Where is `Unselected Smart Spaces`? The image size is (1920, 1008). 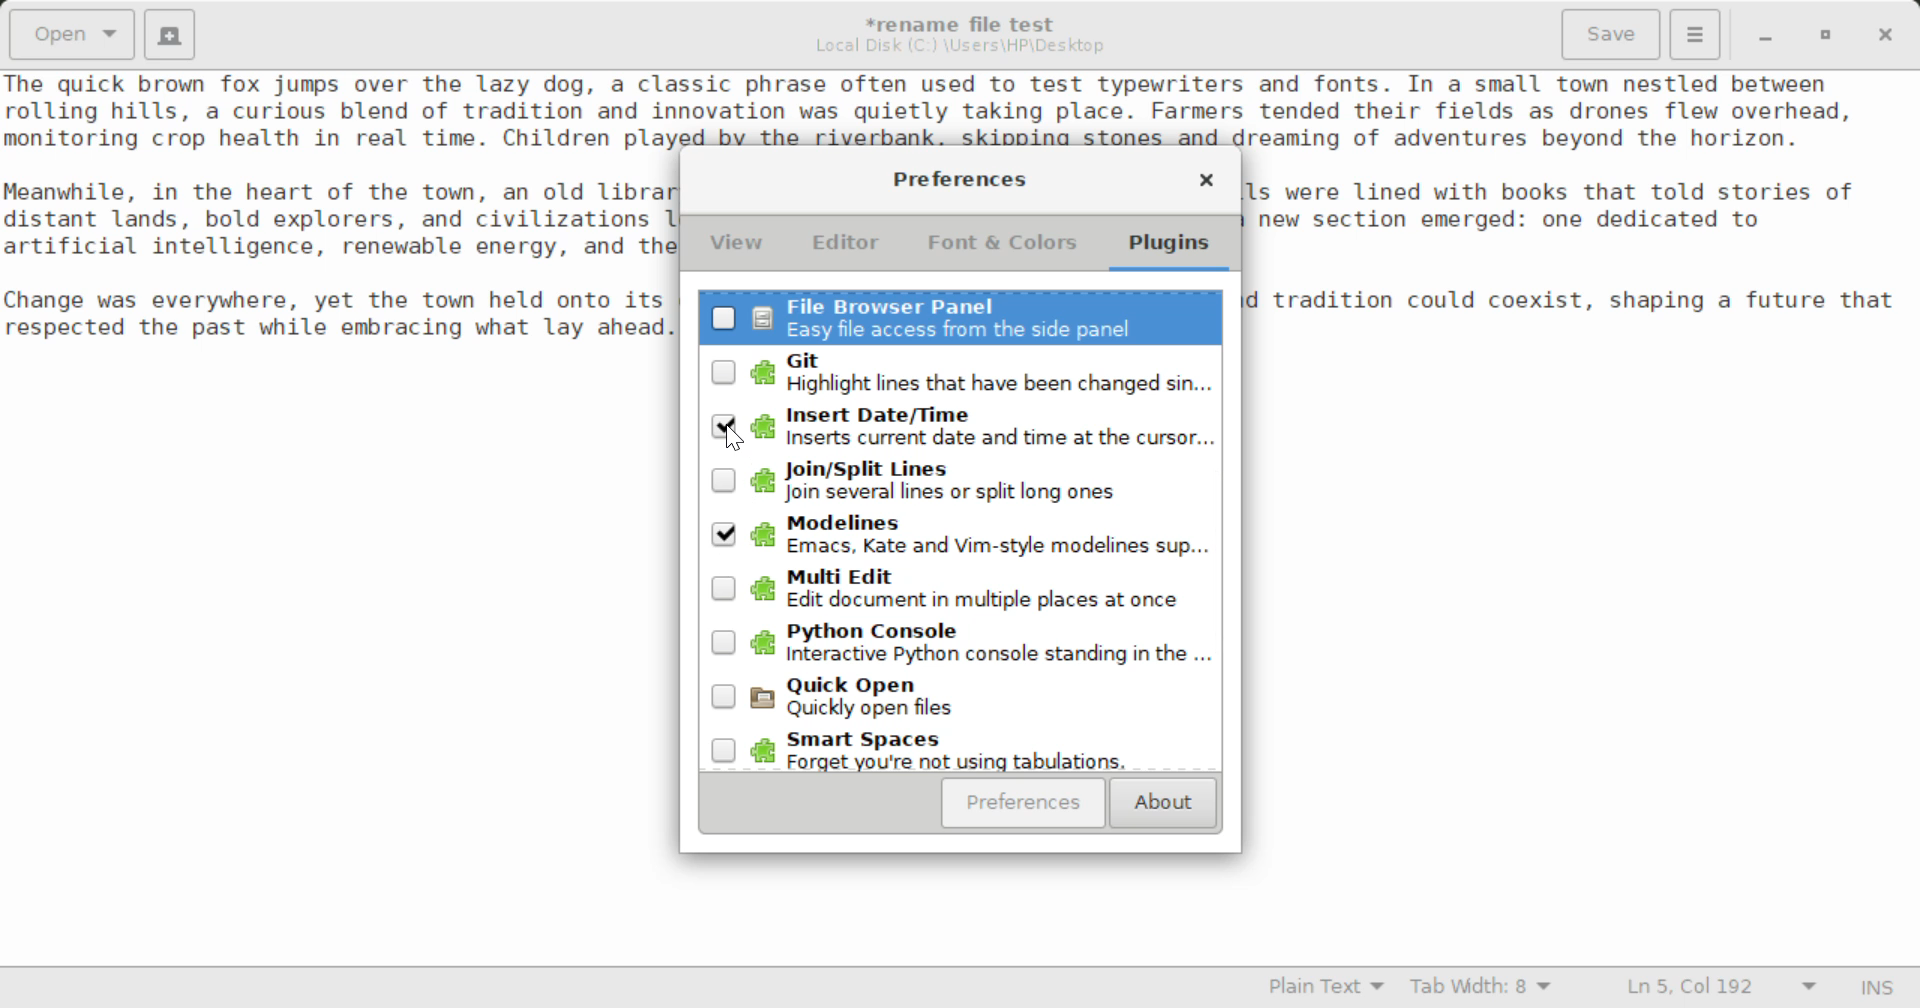
Unselected Smart Spaces is located at coordinates (958, 752).